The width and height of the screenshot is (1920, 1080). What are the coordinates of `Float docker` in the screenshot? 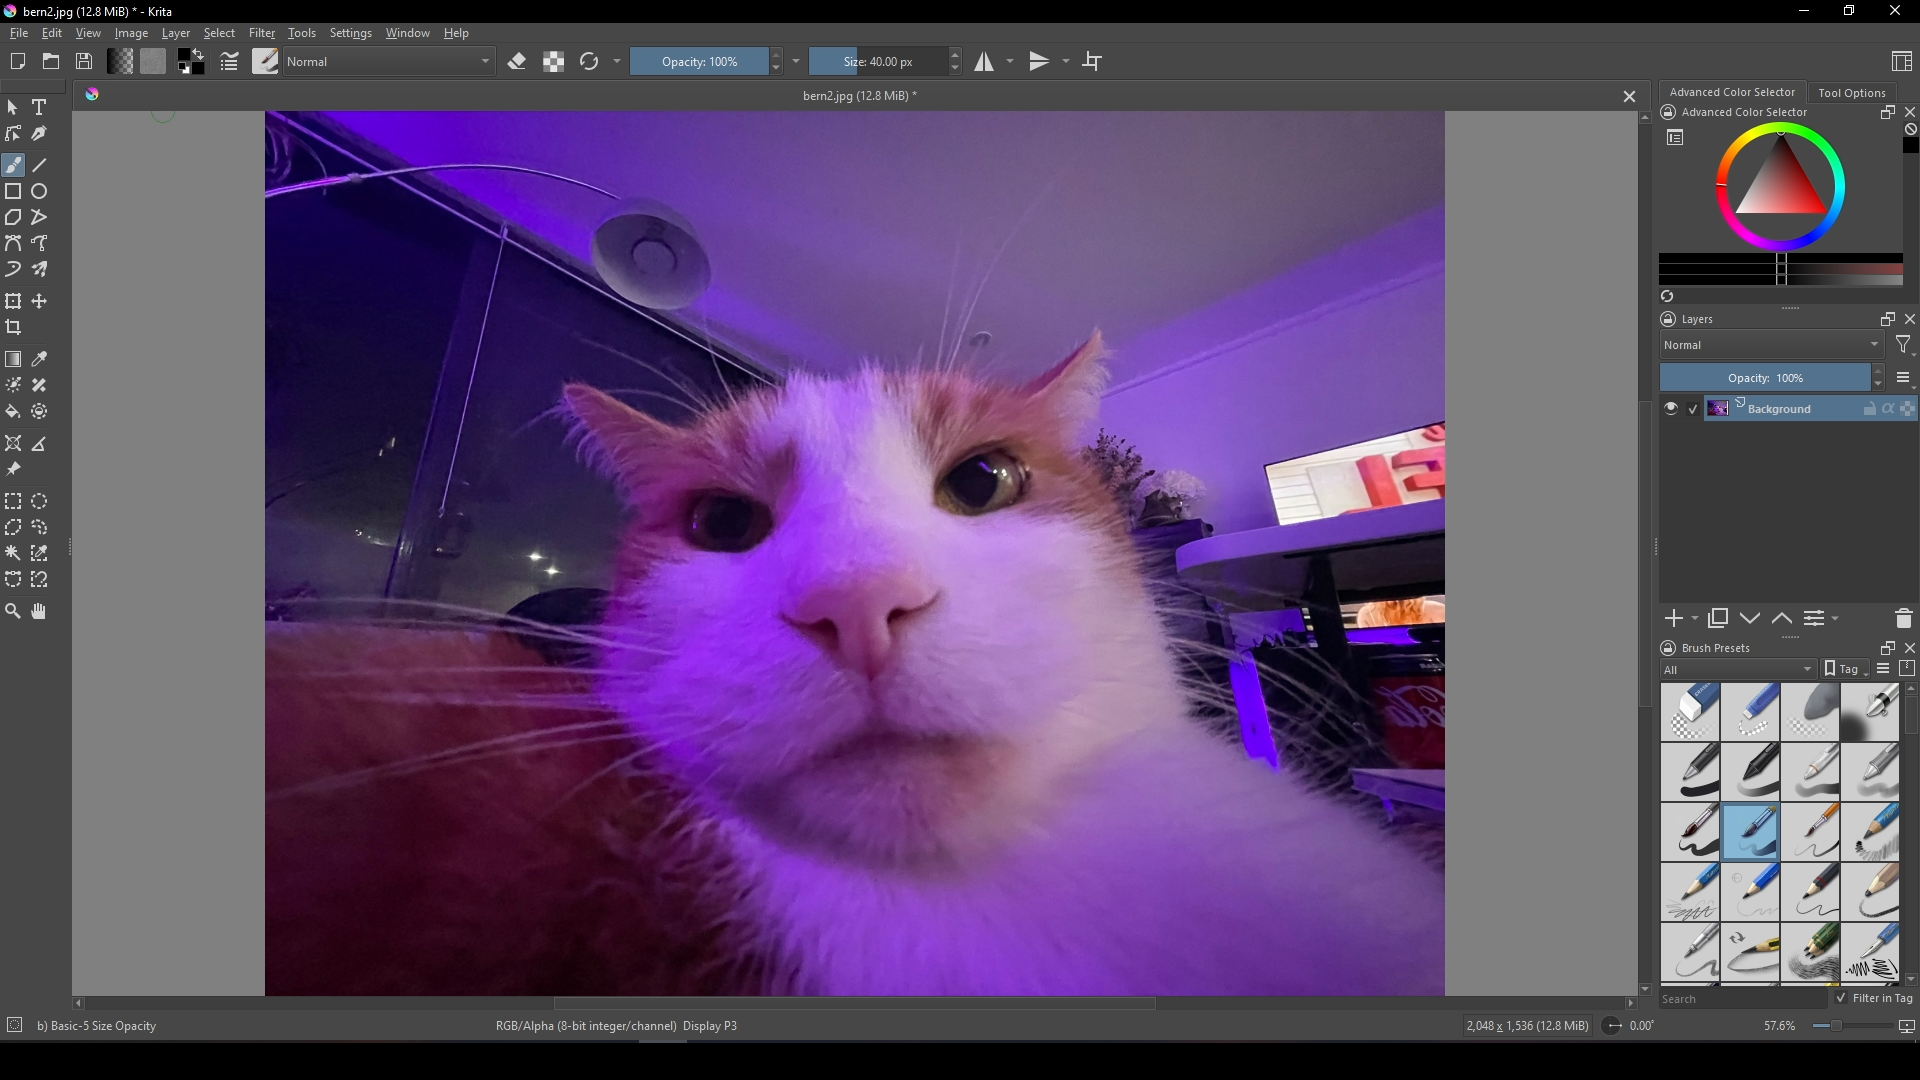 It's located at (1886, 319).